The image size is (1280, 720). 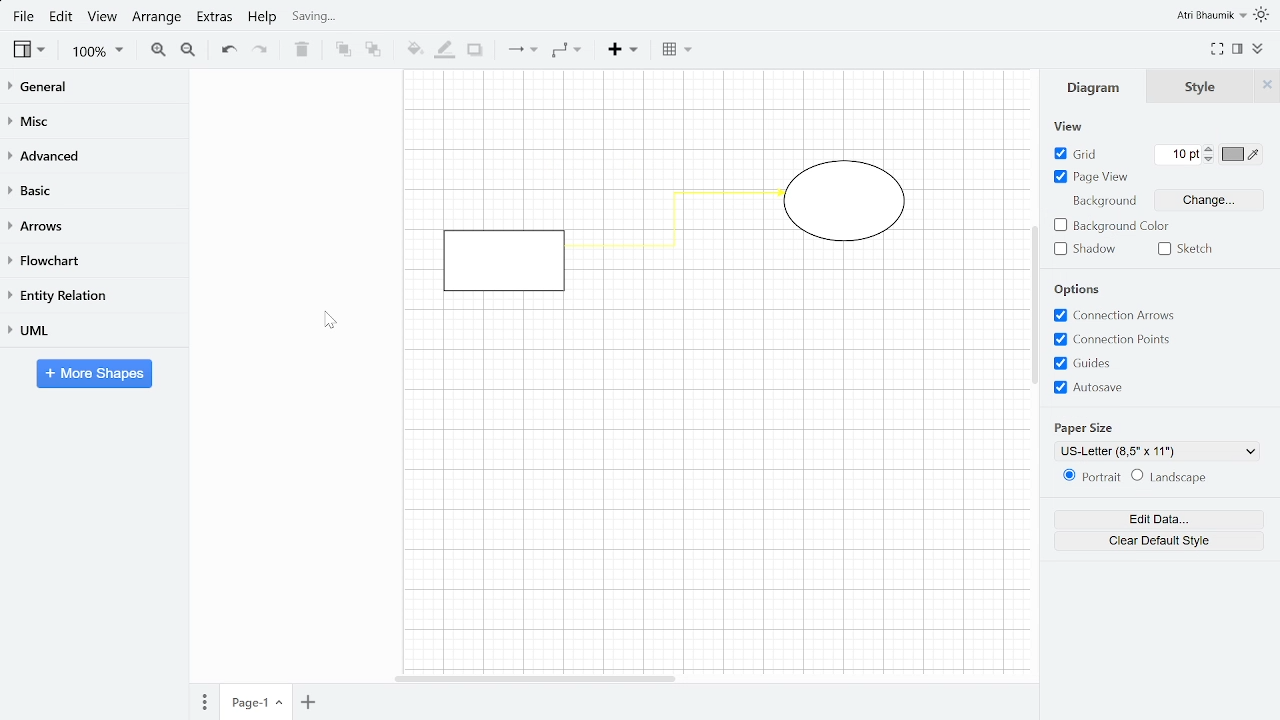 What do you see at coordinates (1258, 49) in the screenshot?
I see `Collapse` at bounding box center [1258, 49].